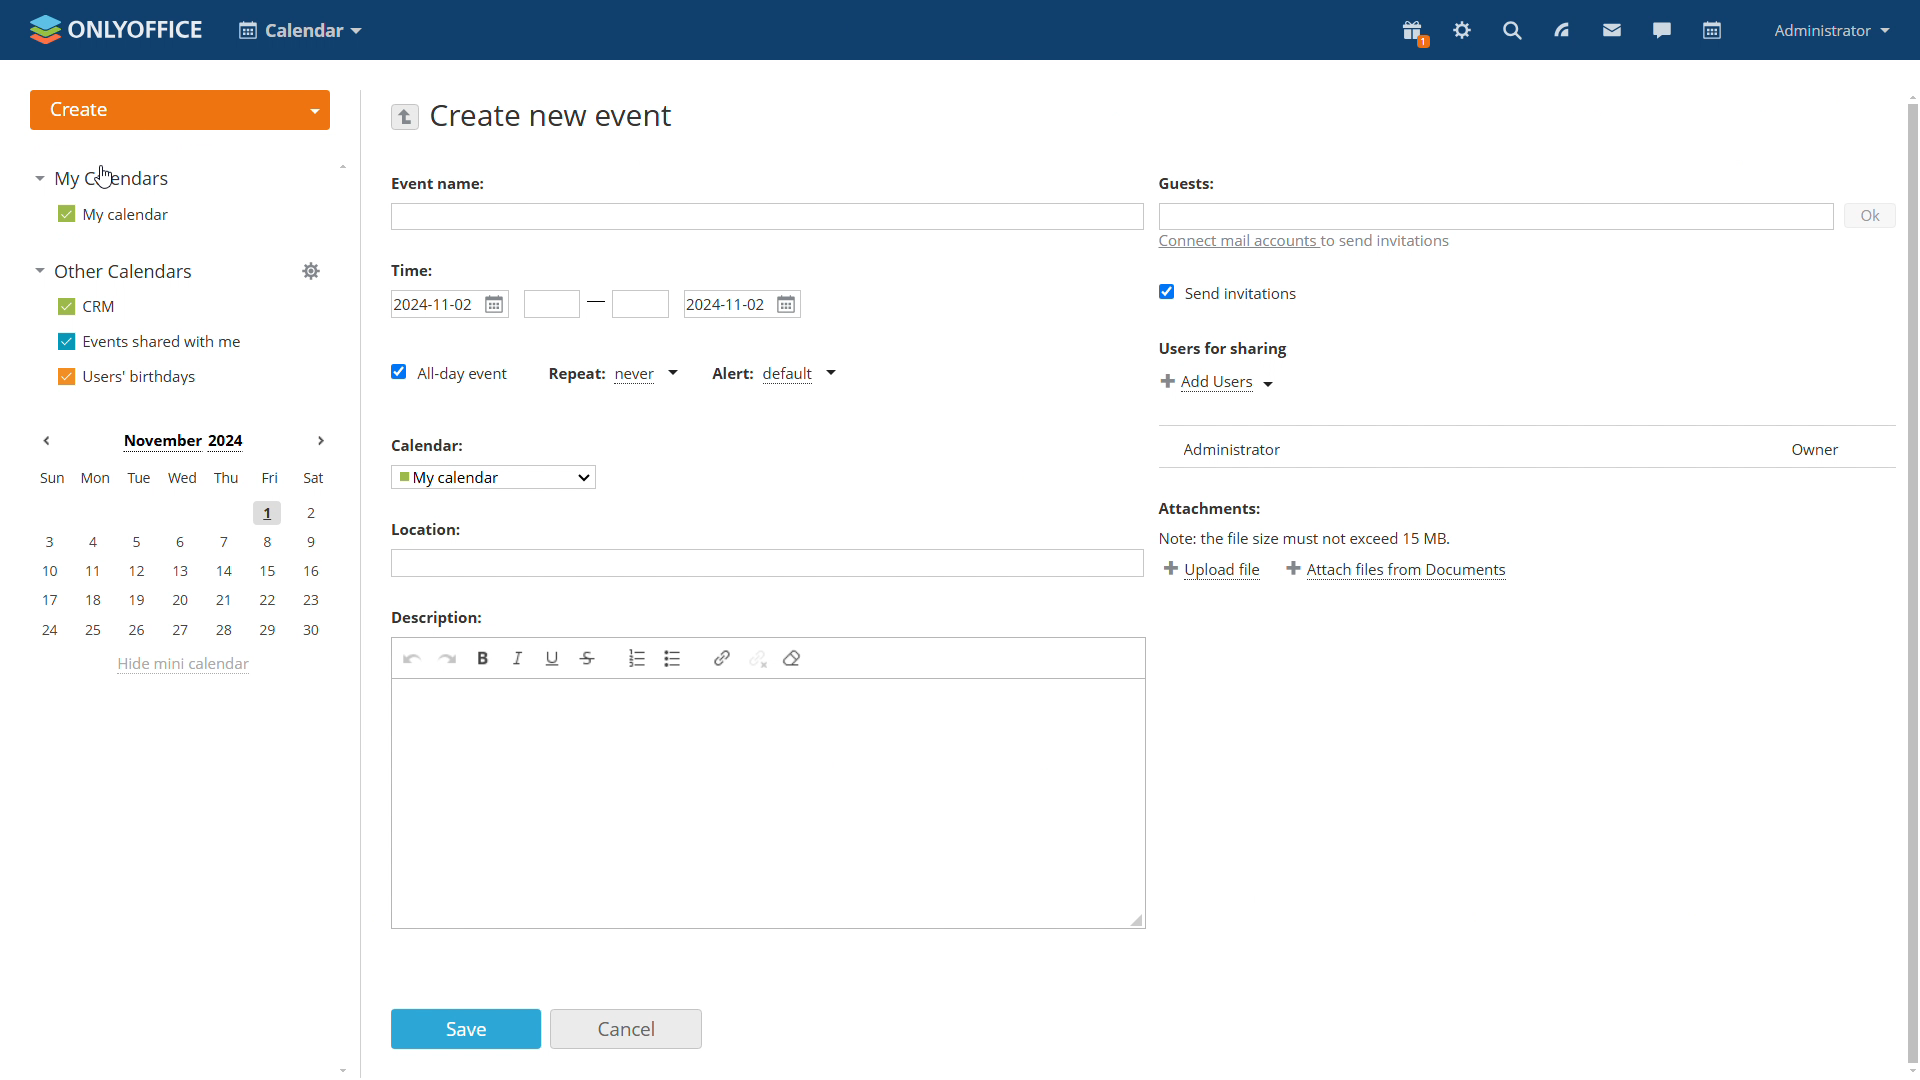 This screenshot has width=1920, height=1080. I want to click on search, so click(1514, 30).